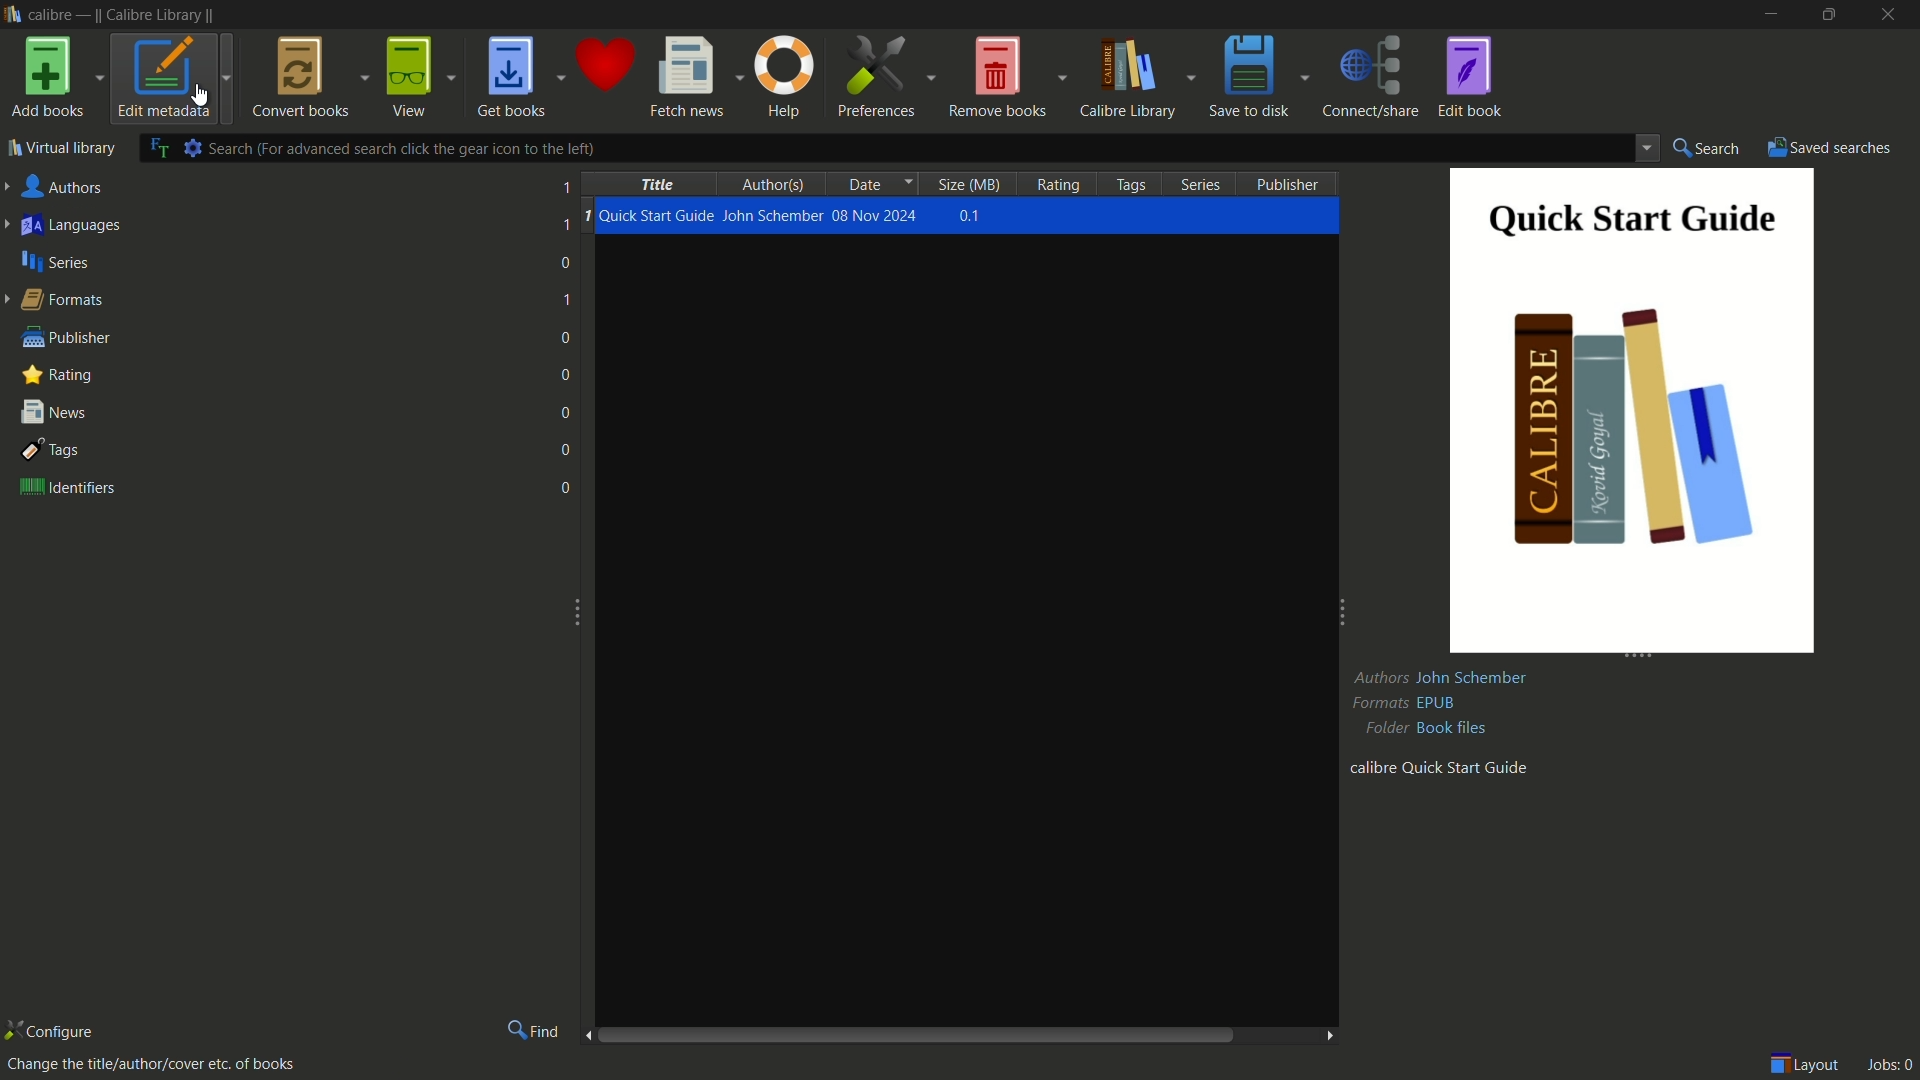 The height and width of the screenshot is (1080, 1920). What do you see at coordinates (1370, 76) in the screenshot?
I see `connect` at bounding box center [1370, 76].